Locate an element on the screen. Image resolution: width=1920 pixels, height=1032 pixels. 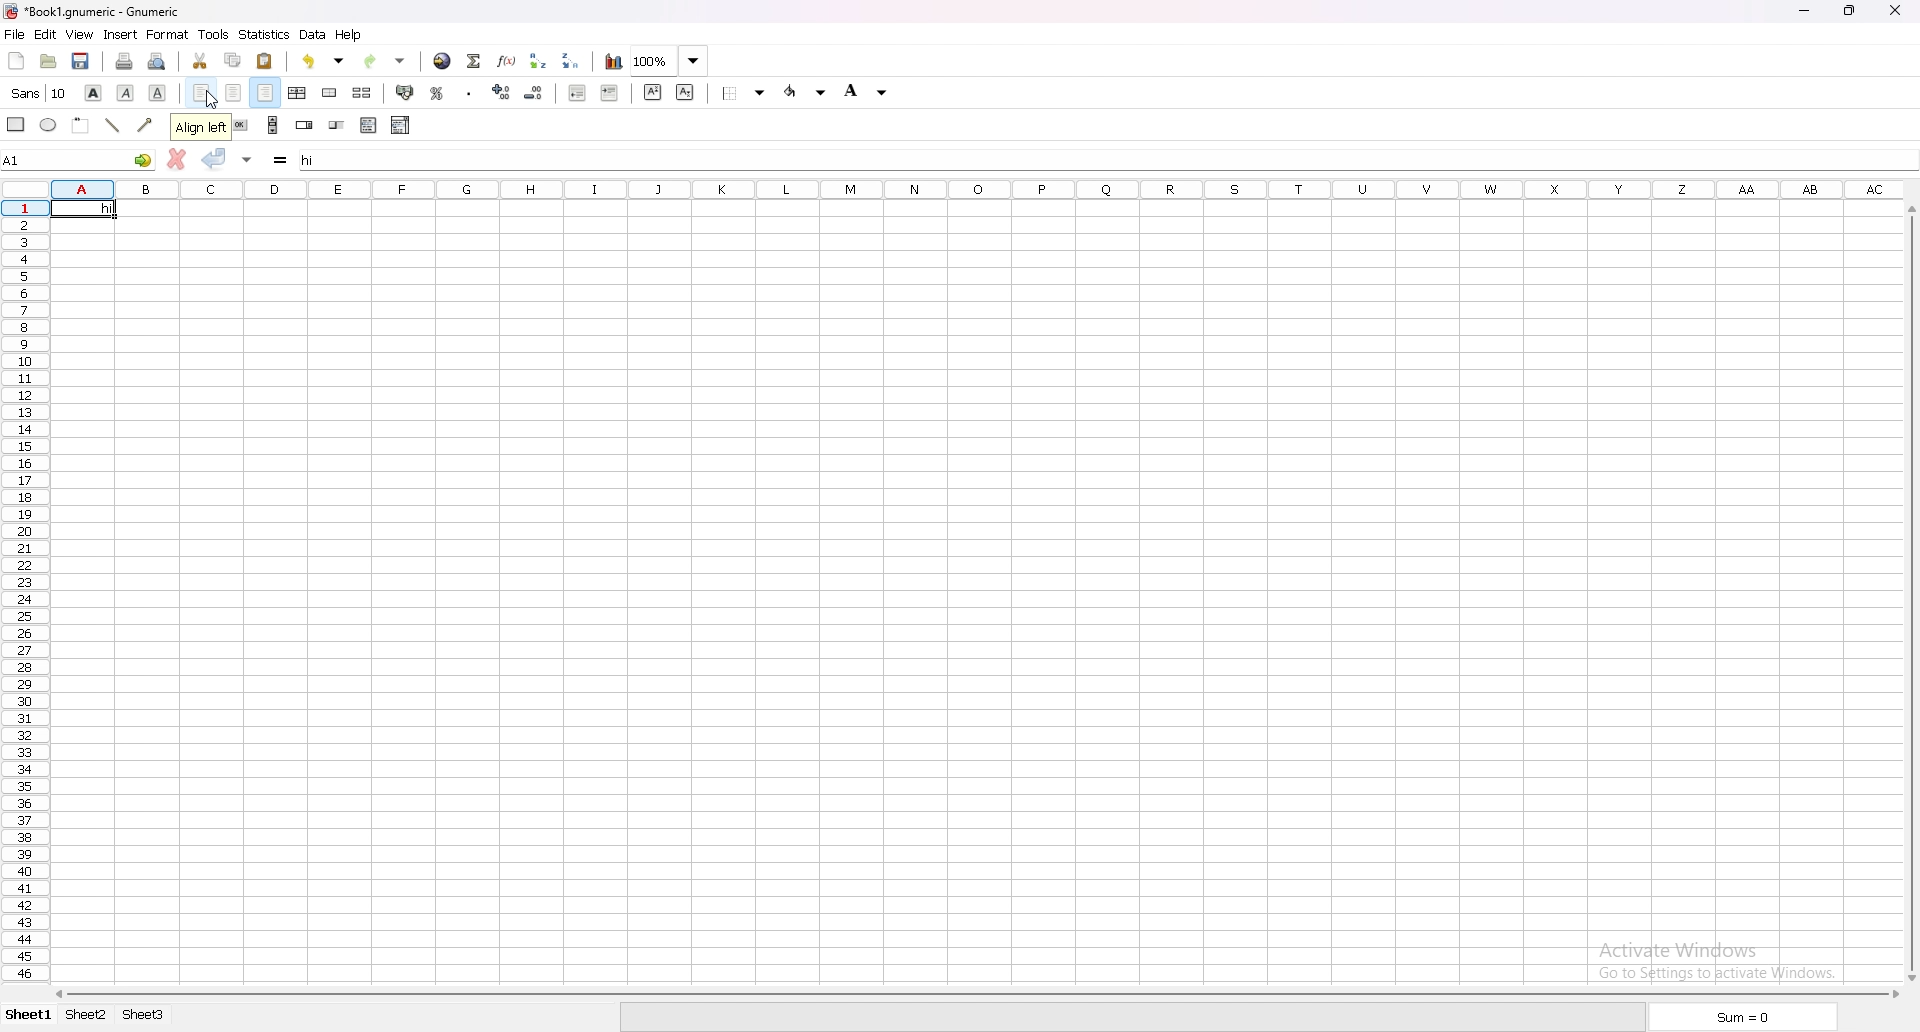
data is located at coordinates (313, 34).